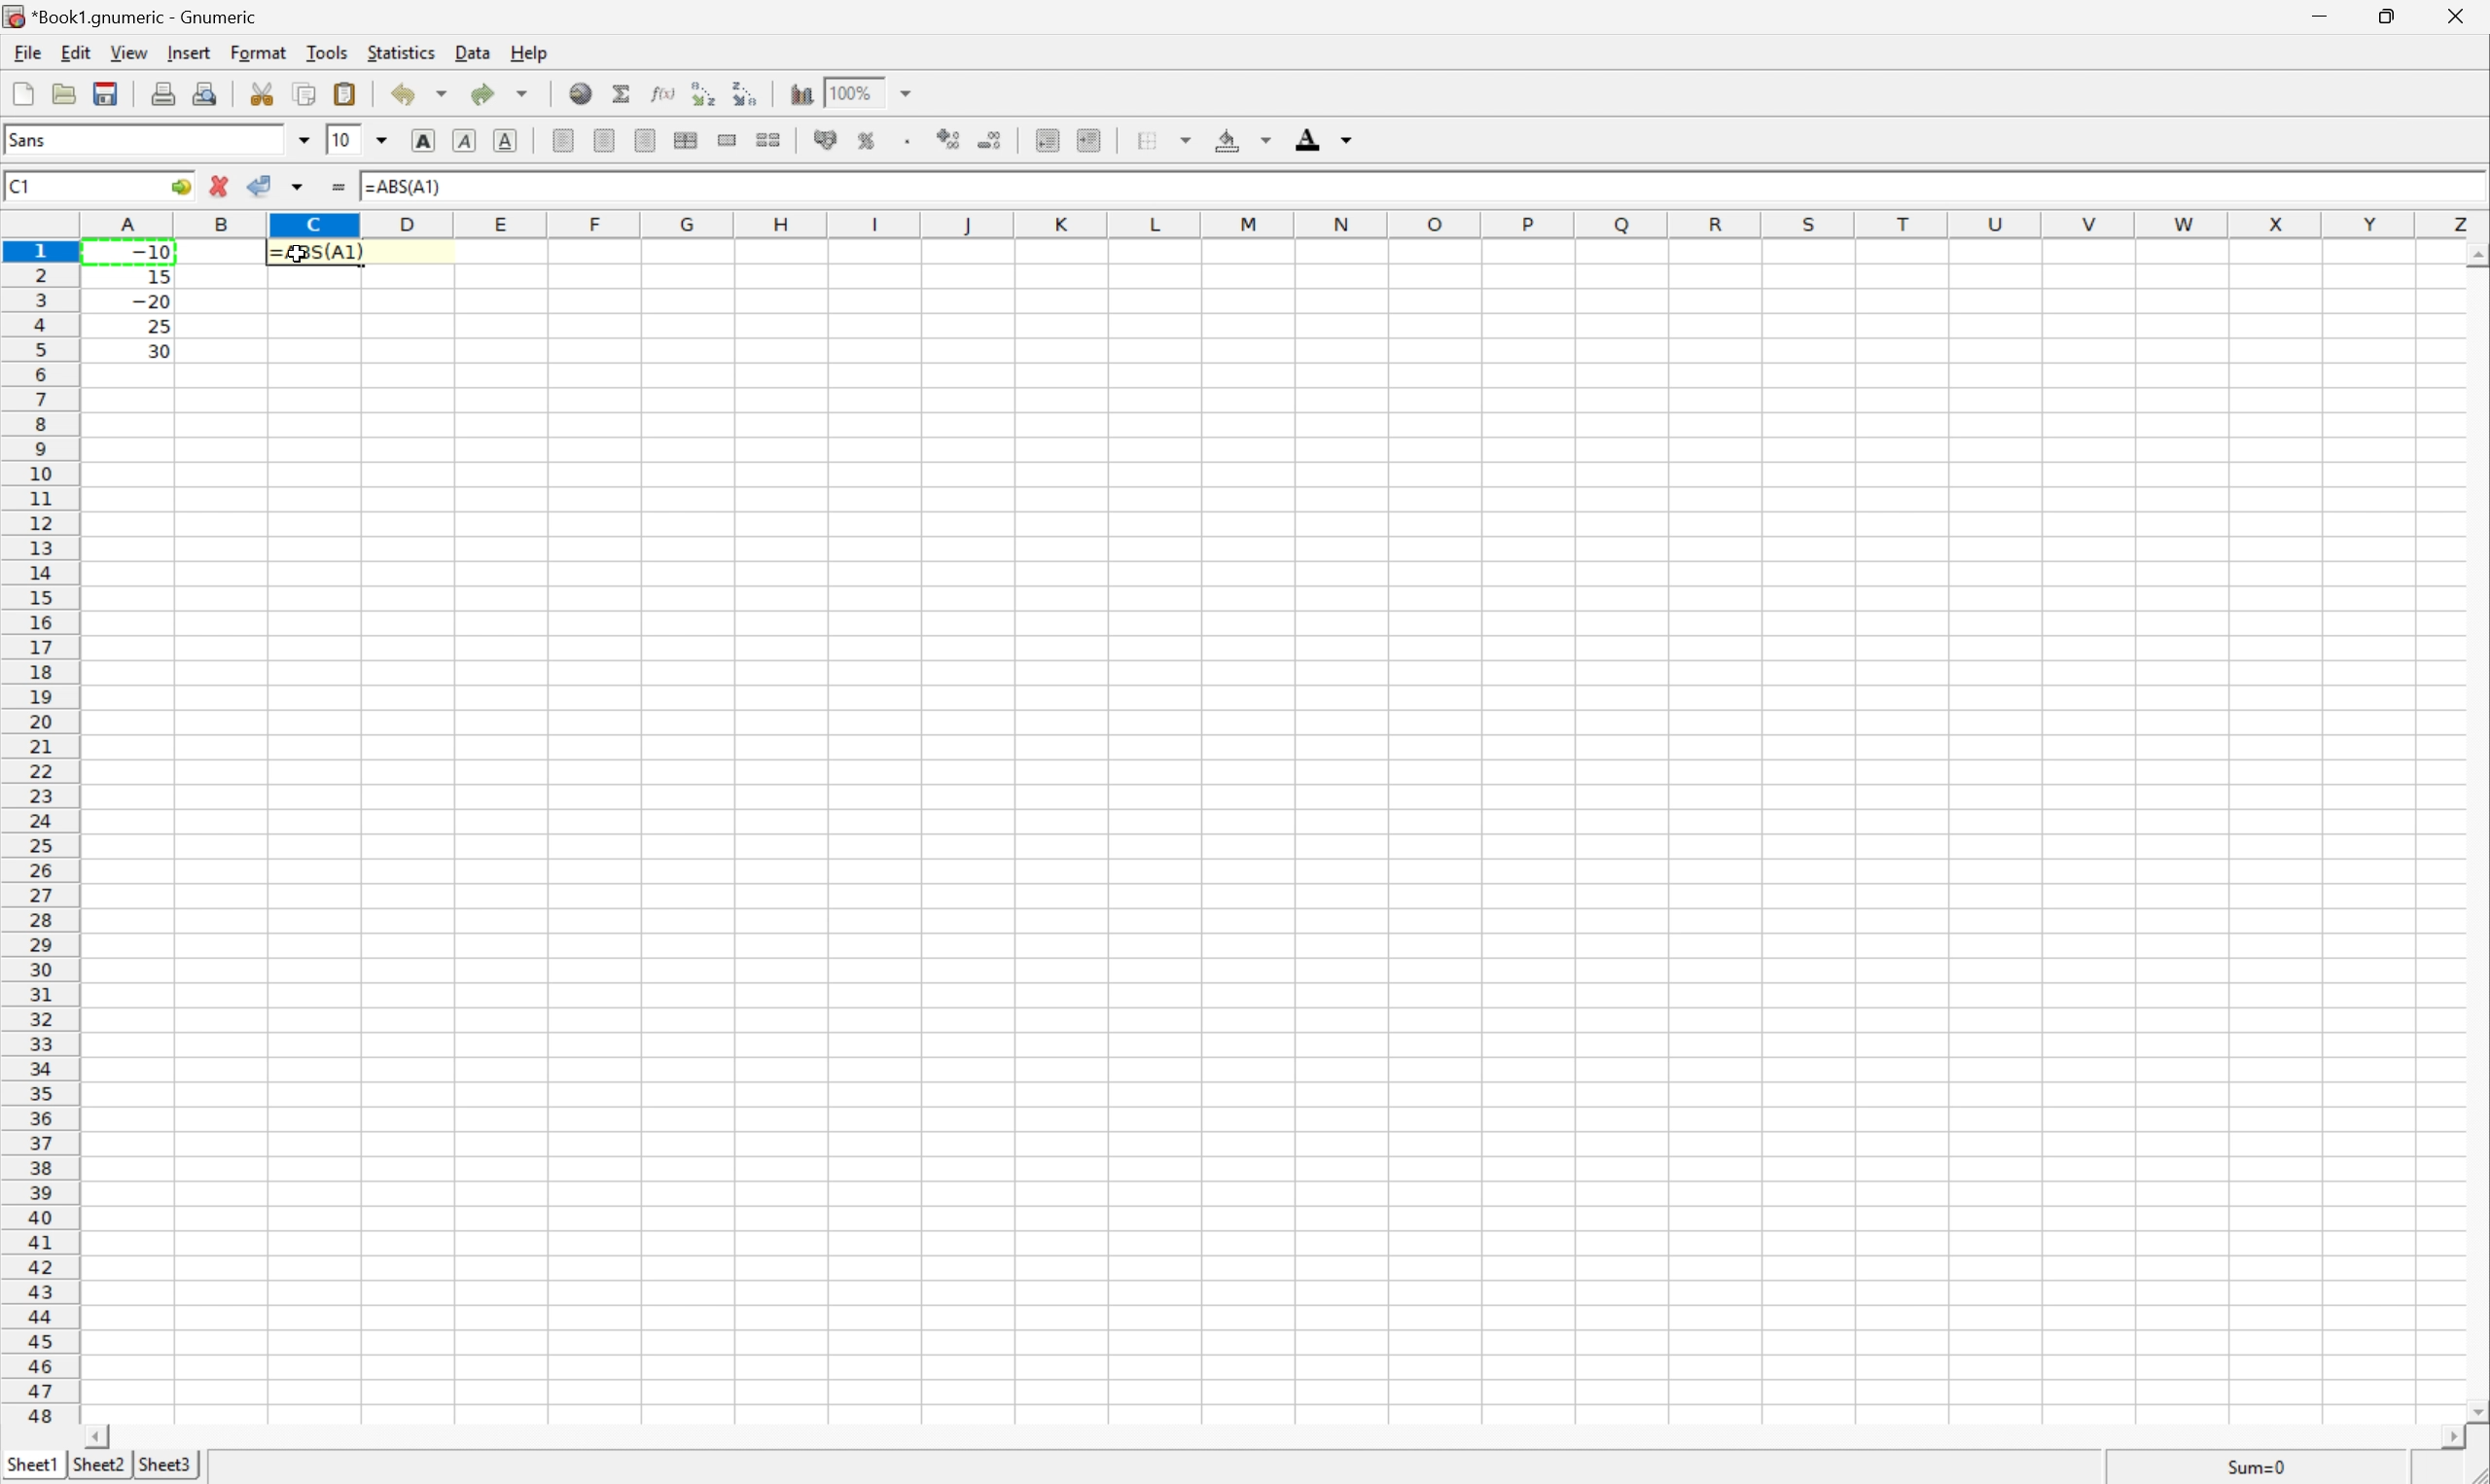 The width and height of the screenshot is (2490, 1484). I want to click on 15, so click(153, 273).